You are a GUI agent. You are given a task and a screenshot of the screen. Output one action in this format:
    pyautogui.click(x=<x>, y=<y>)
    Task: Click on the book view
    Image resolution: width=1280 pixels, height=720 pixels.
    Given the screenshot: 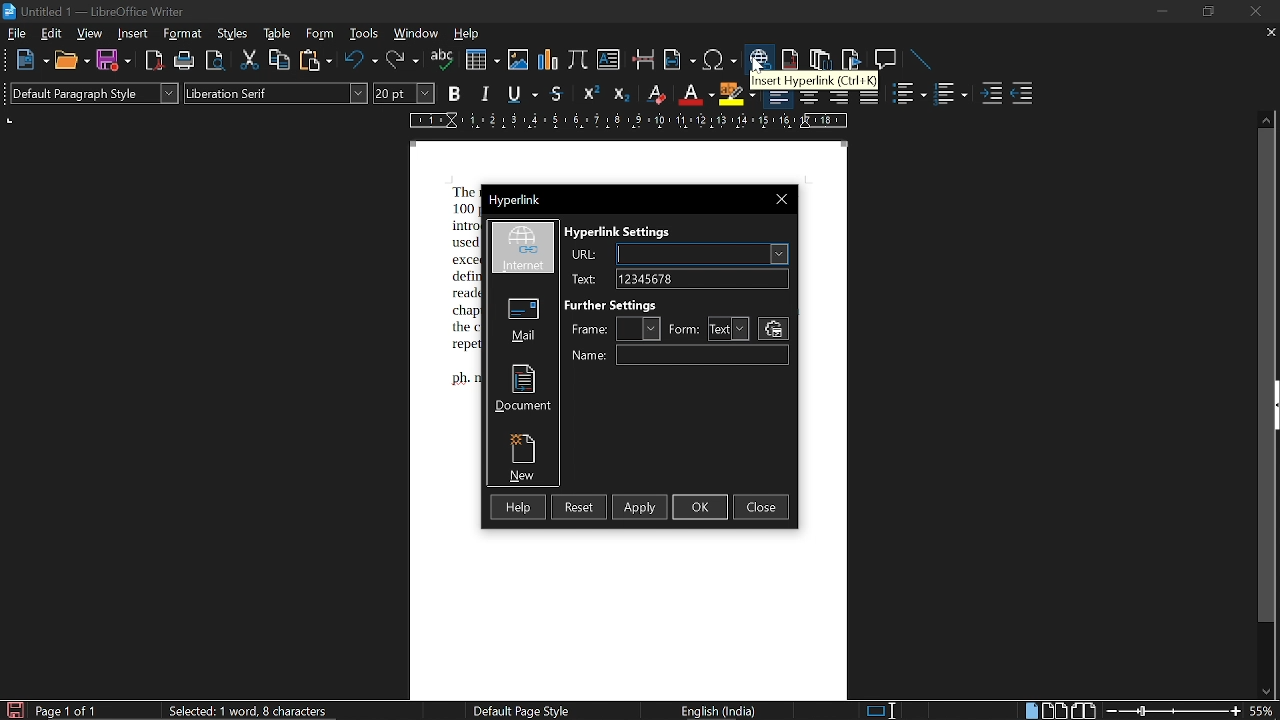 What is the action you would take?
    pyautogui.click(x=1086, y=710)
    